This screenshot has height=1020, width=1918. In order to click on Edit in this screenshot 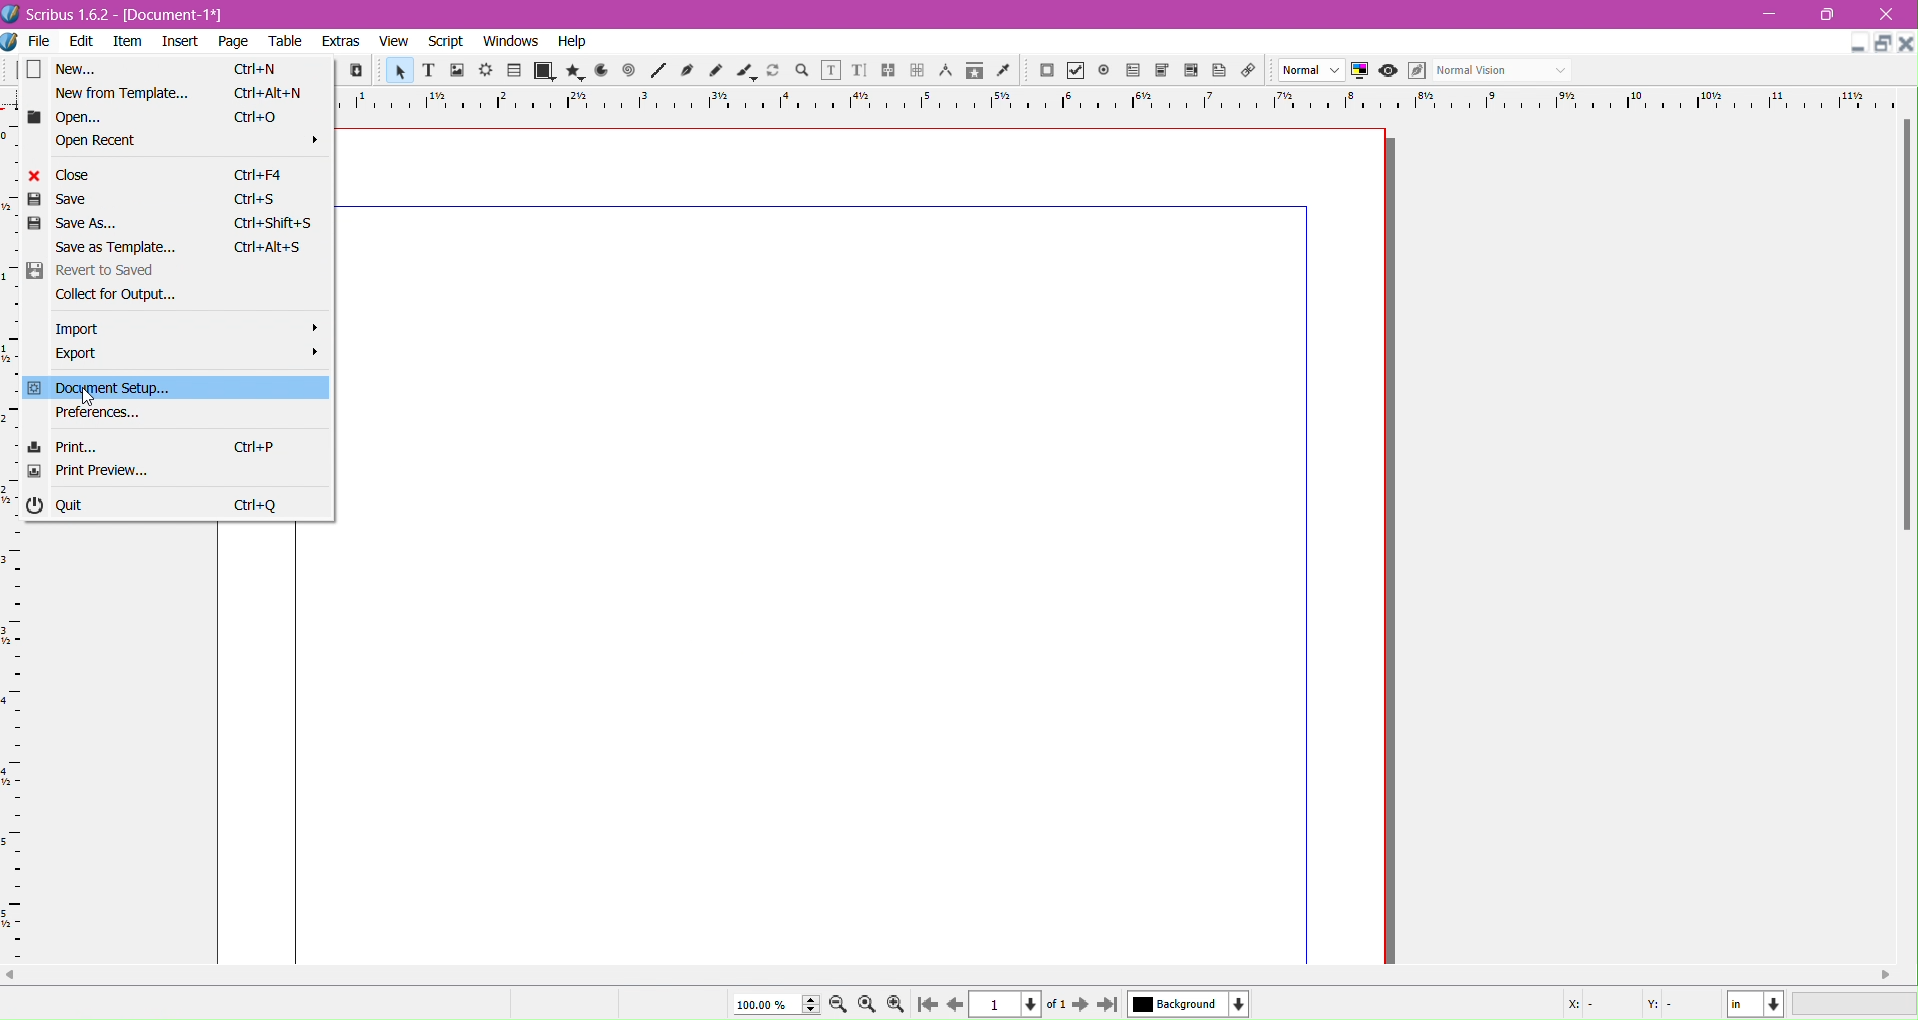, I will do `click(84, 44)`.